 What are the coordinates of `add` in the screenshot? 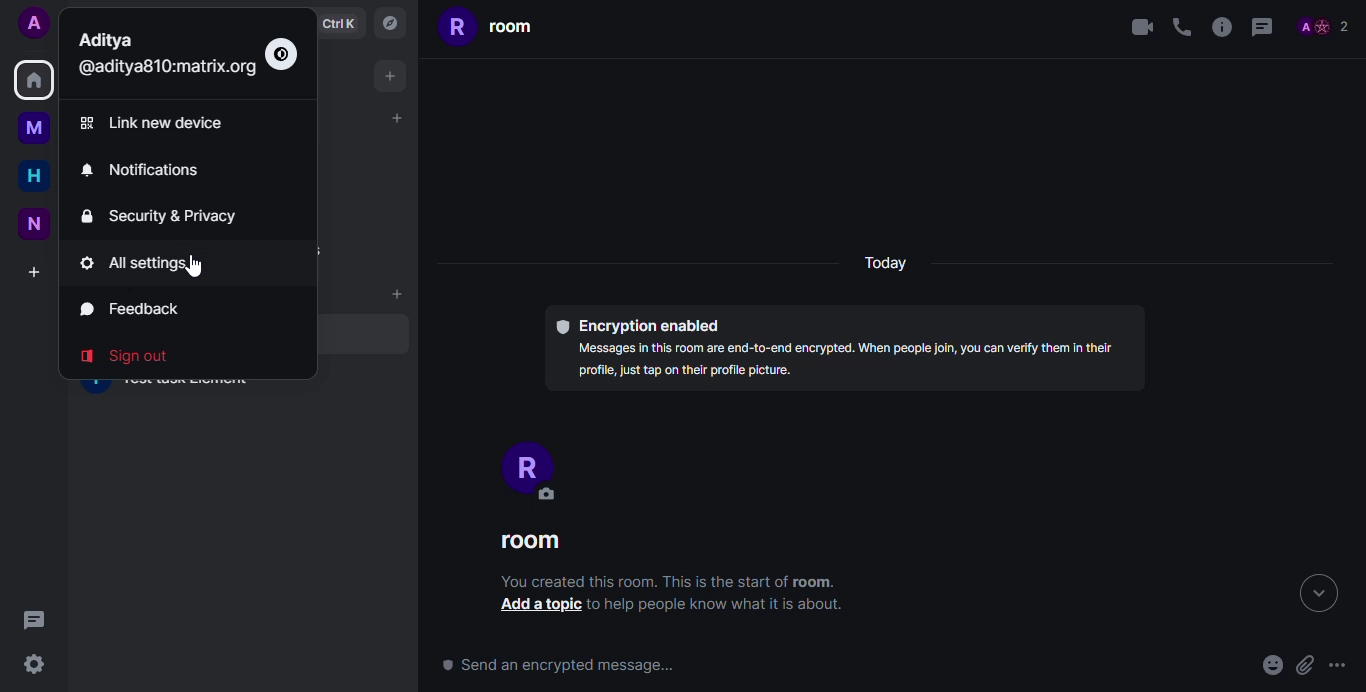 It's located at (391, 76).